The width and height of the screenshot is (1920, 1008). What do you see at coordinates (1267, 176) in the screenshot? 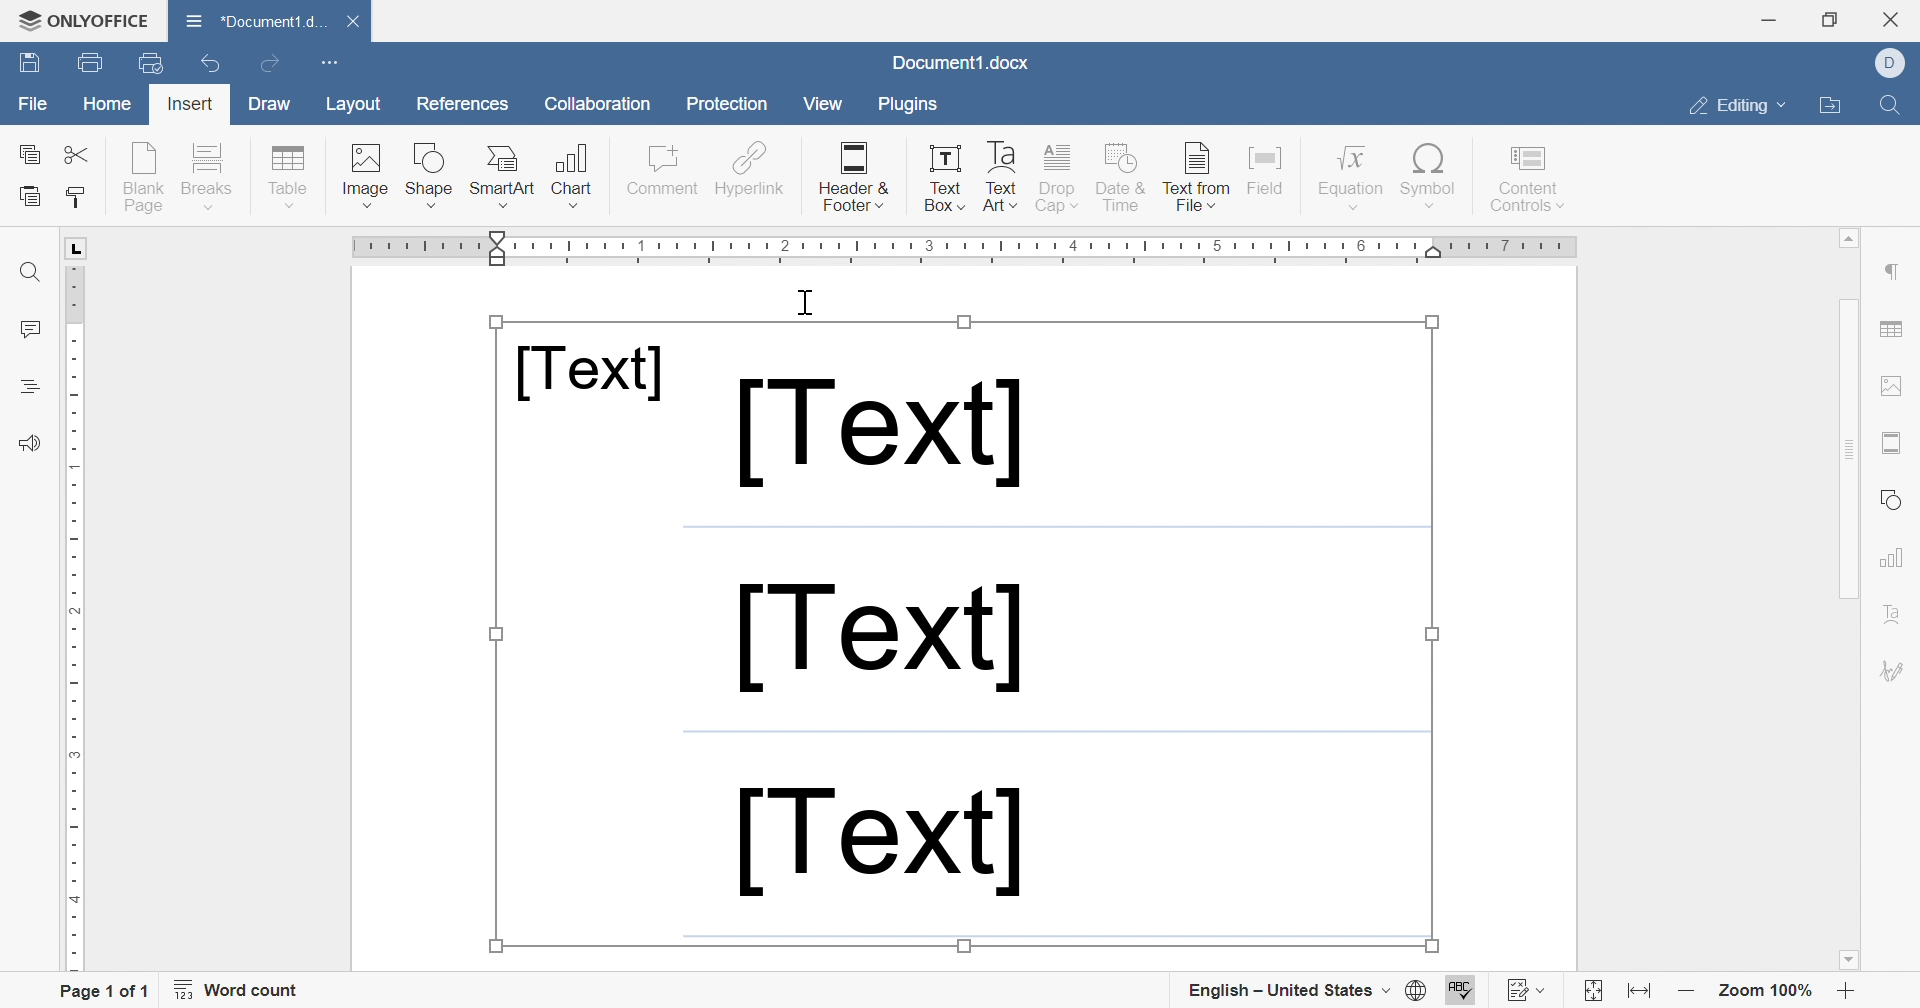
I see `Field` at bounding box center [1267, 176].